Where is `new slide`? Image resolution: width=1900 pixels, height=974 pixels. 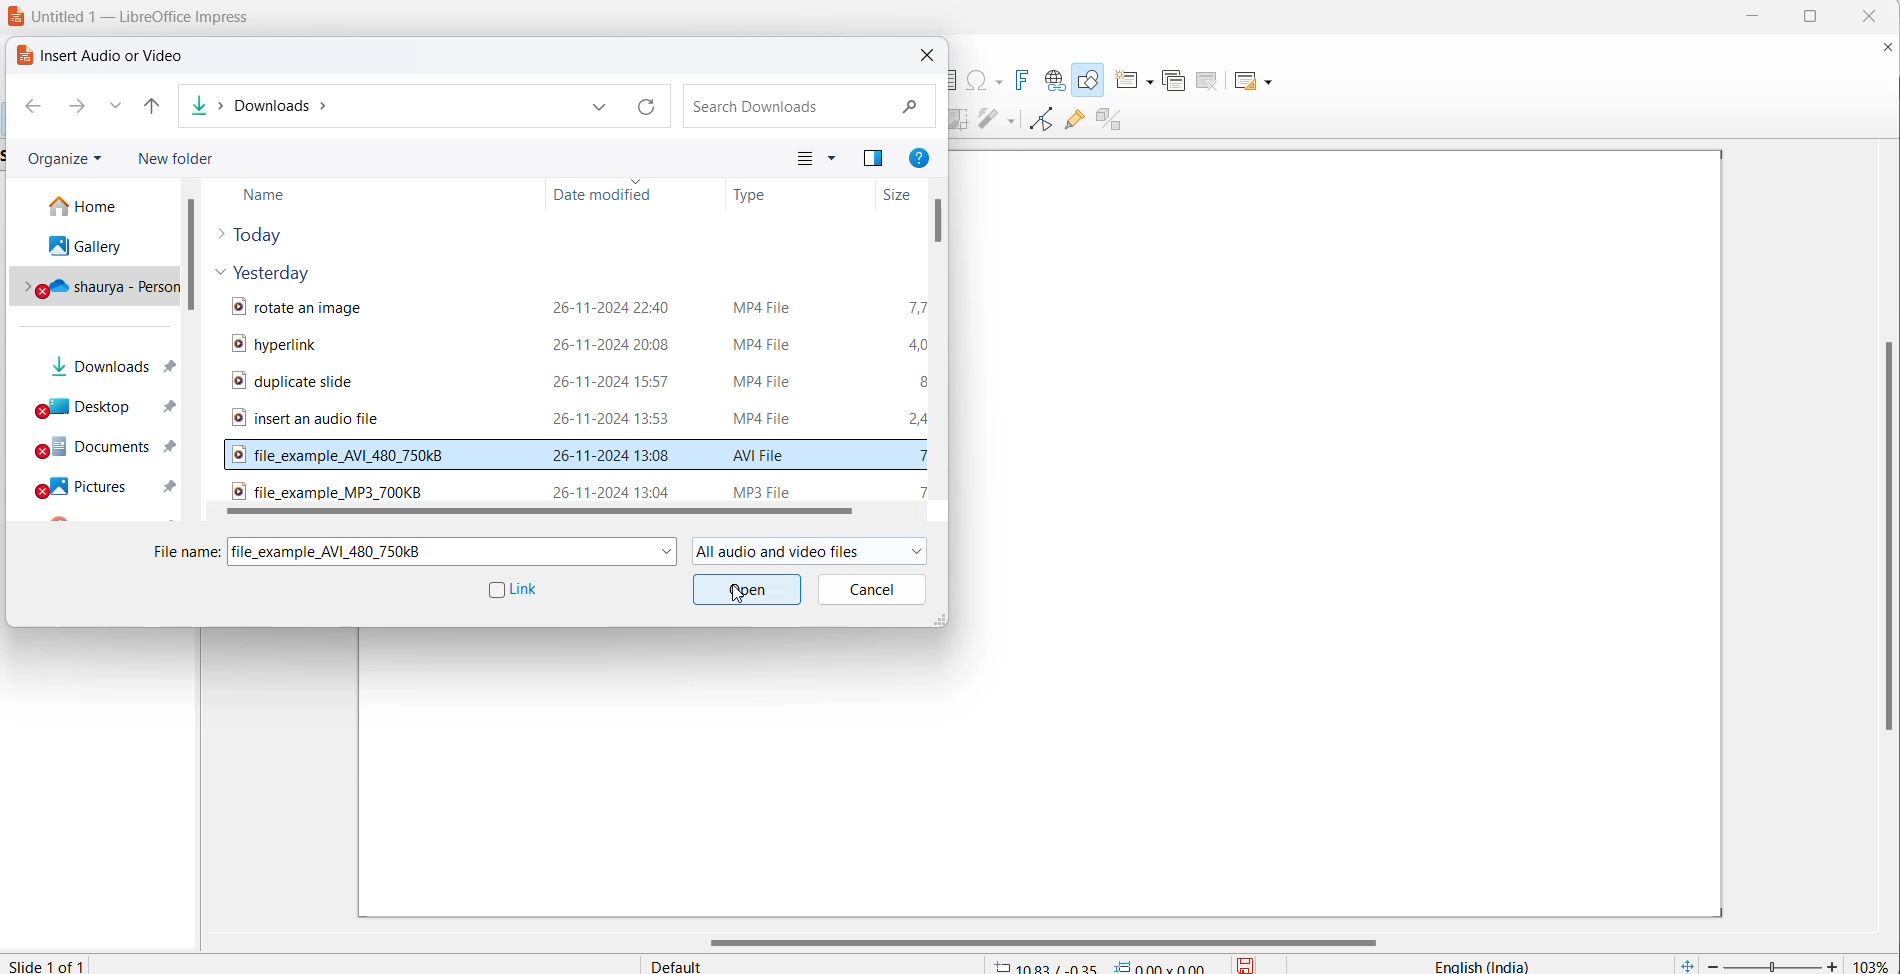 new slide is located at coordinates (1125, 81).